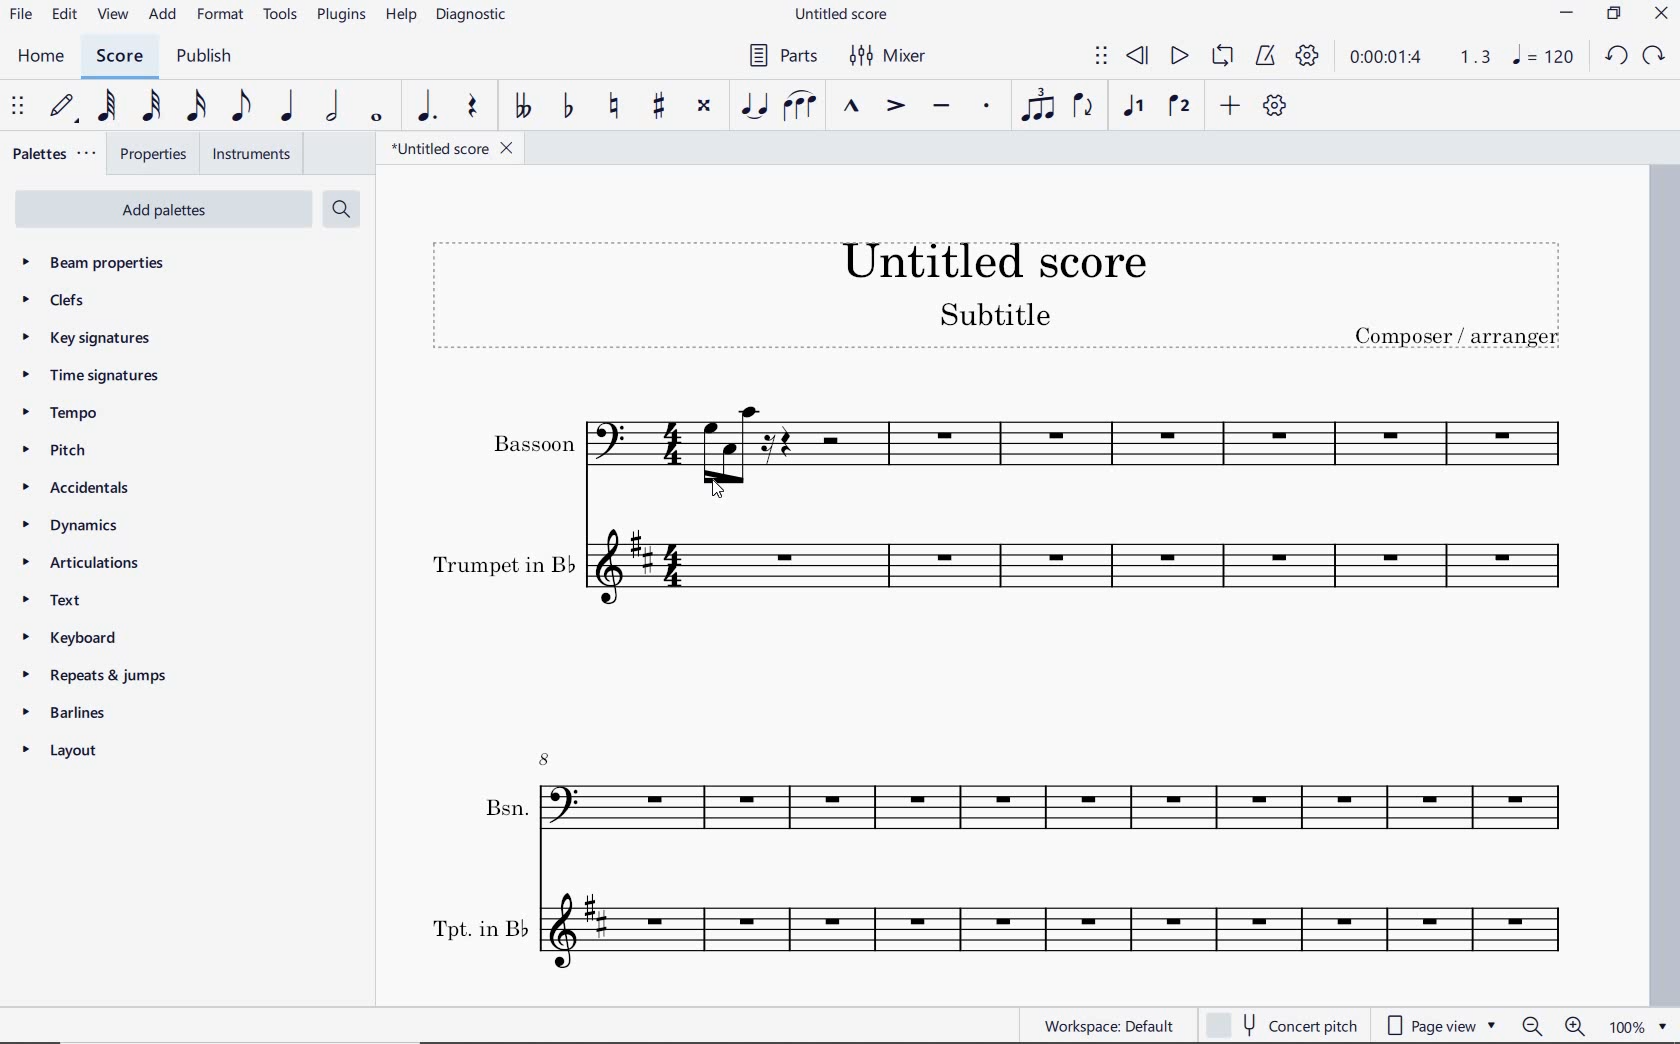  What do you see at coordinates (80, 486) in the screenshot?
I see `accidentals` at bounding box center [80, 486].